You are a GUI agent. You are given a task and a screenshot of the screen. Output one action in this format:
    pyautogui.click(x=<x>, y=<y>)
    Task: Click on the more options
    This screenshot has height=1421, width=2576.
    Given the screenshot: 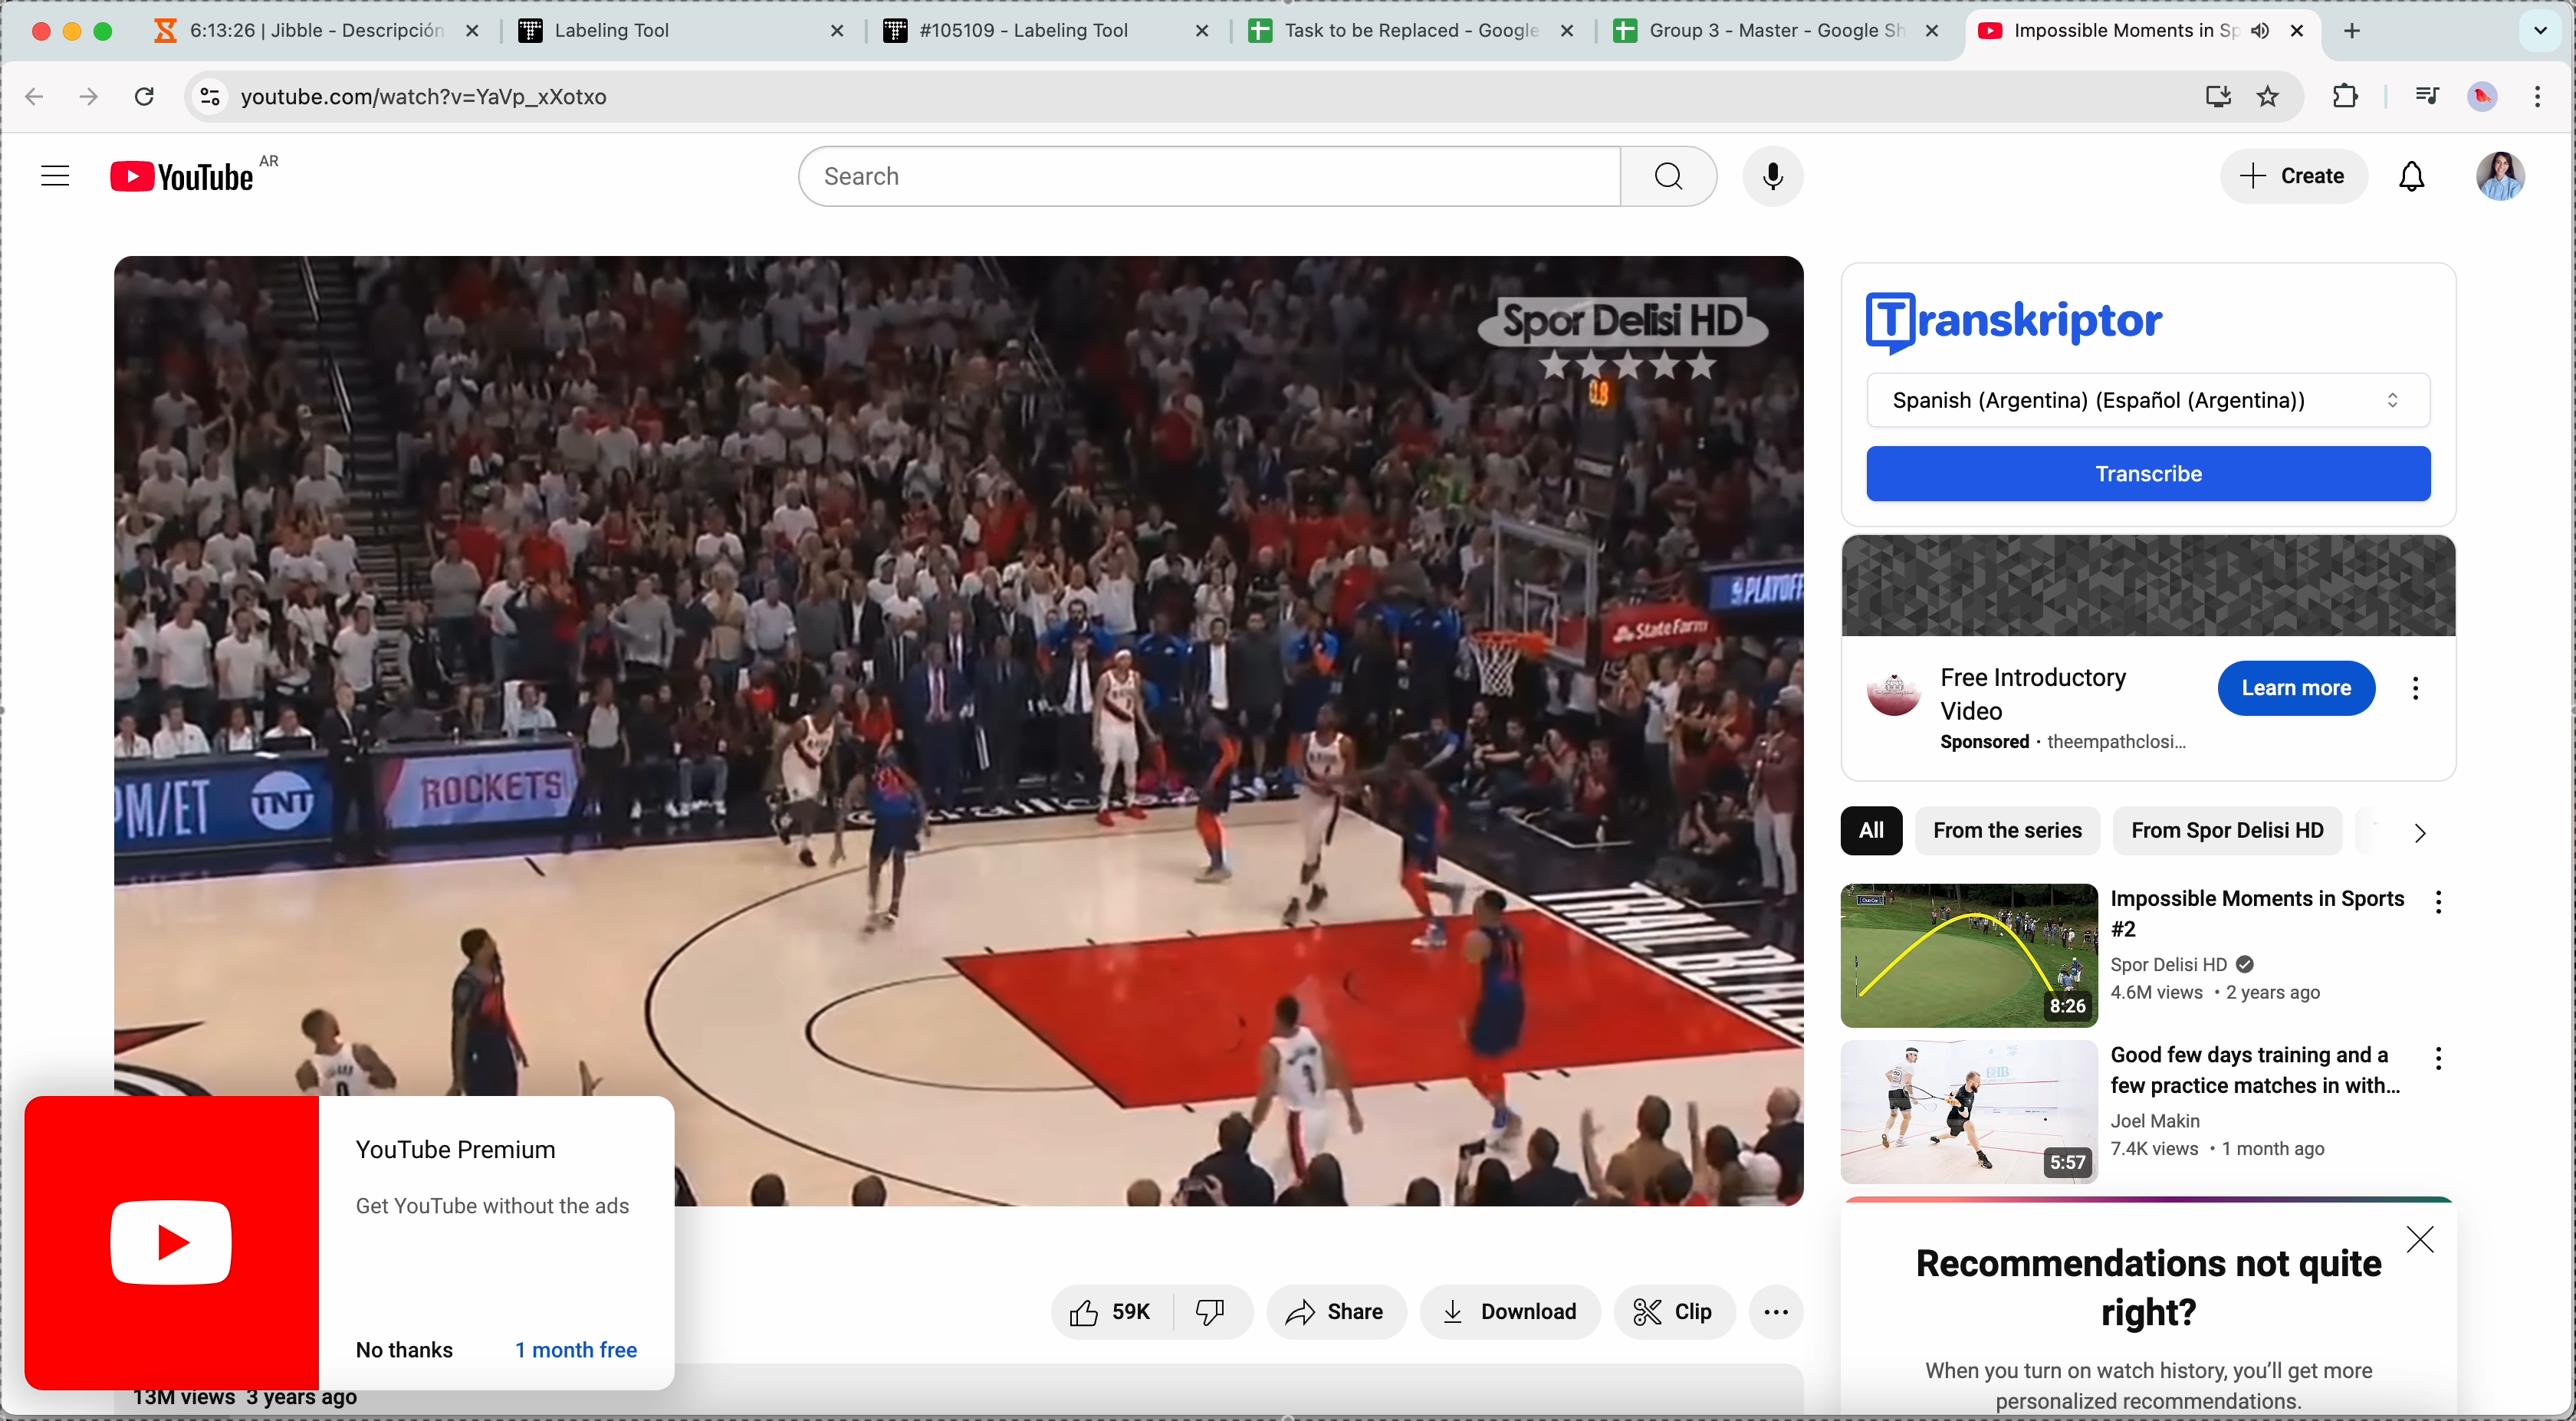 What is the action you would take?
    pyautogui.click(x=55, y=176)
    